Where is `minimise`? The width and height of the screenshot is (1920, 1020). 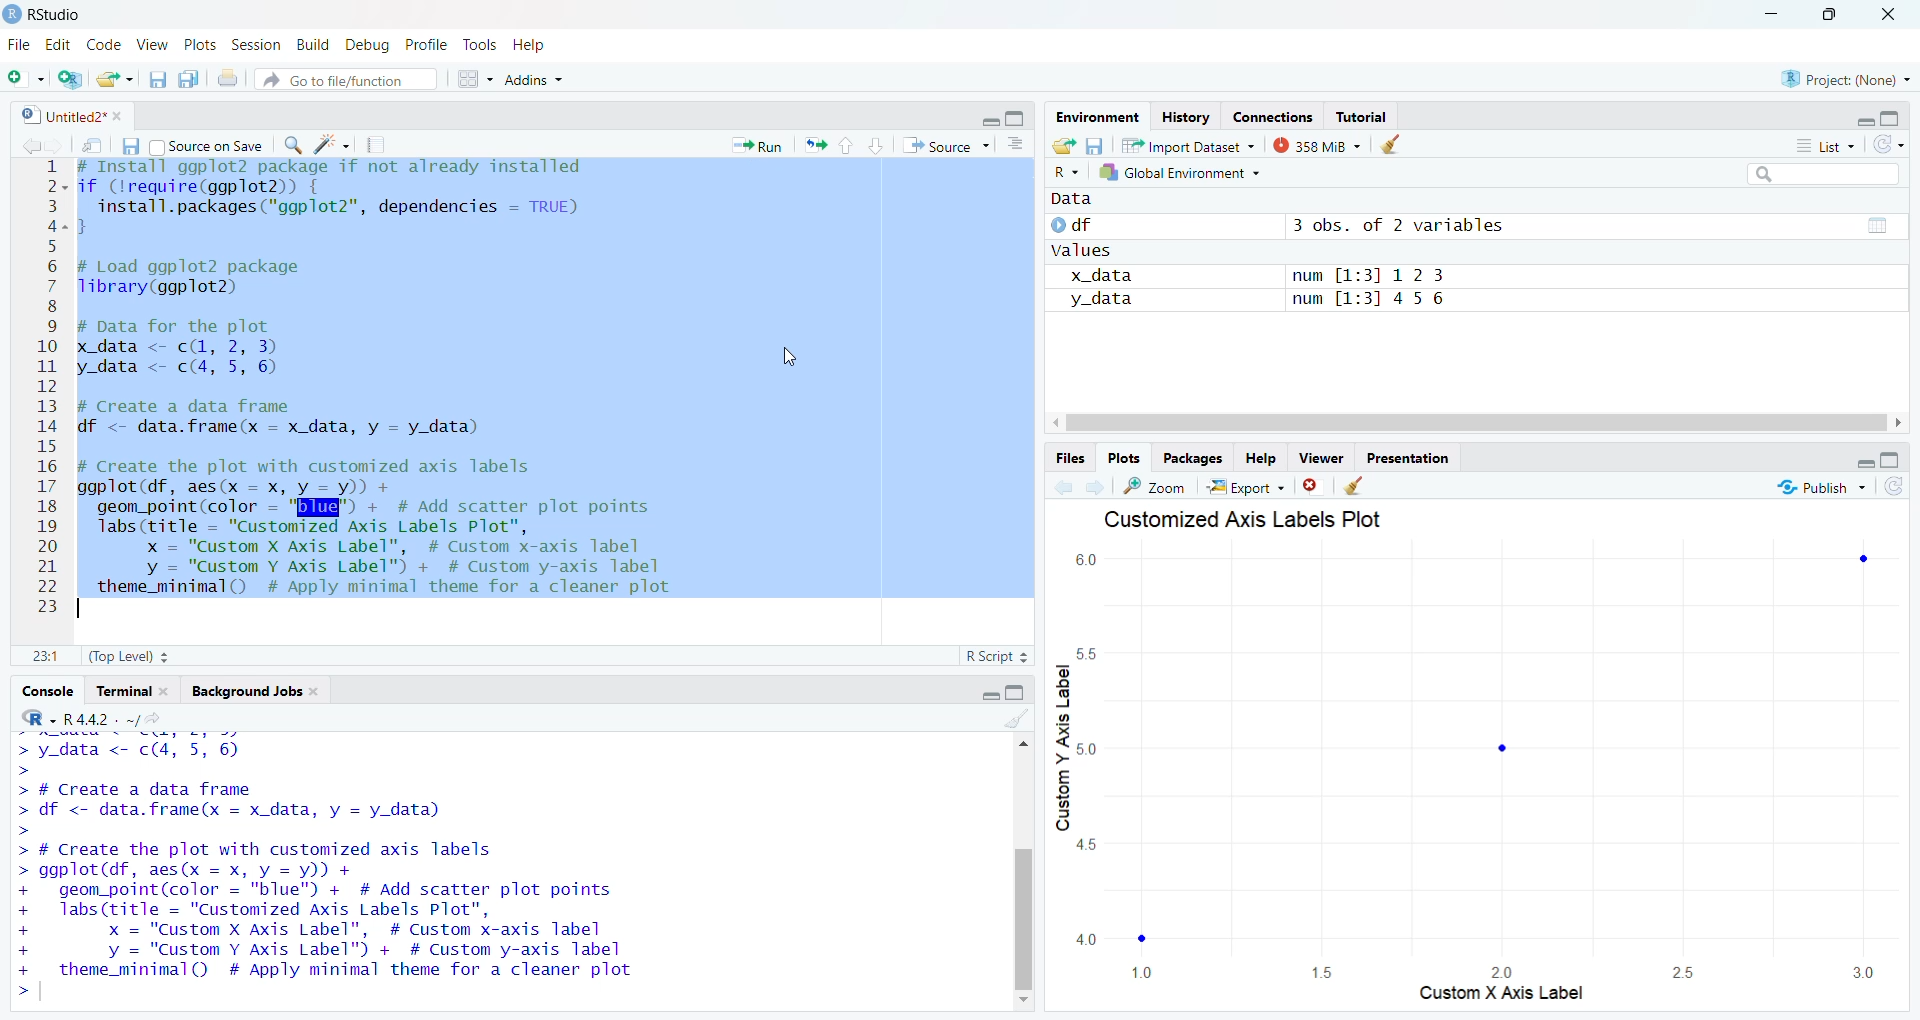
minimise is located at coordinates (984, 692).